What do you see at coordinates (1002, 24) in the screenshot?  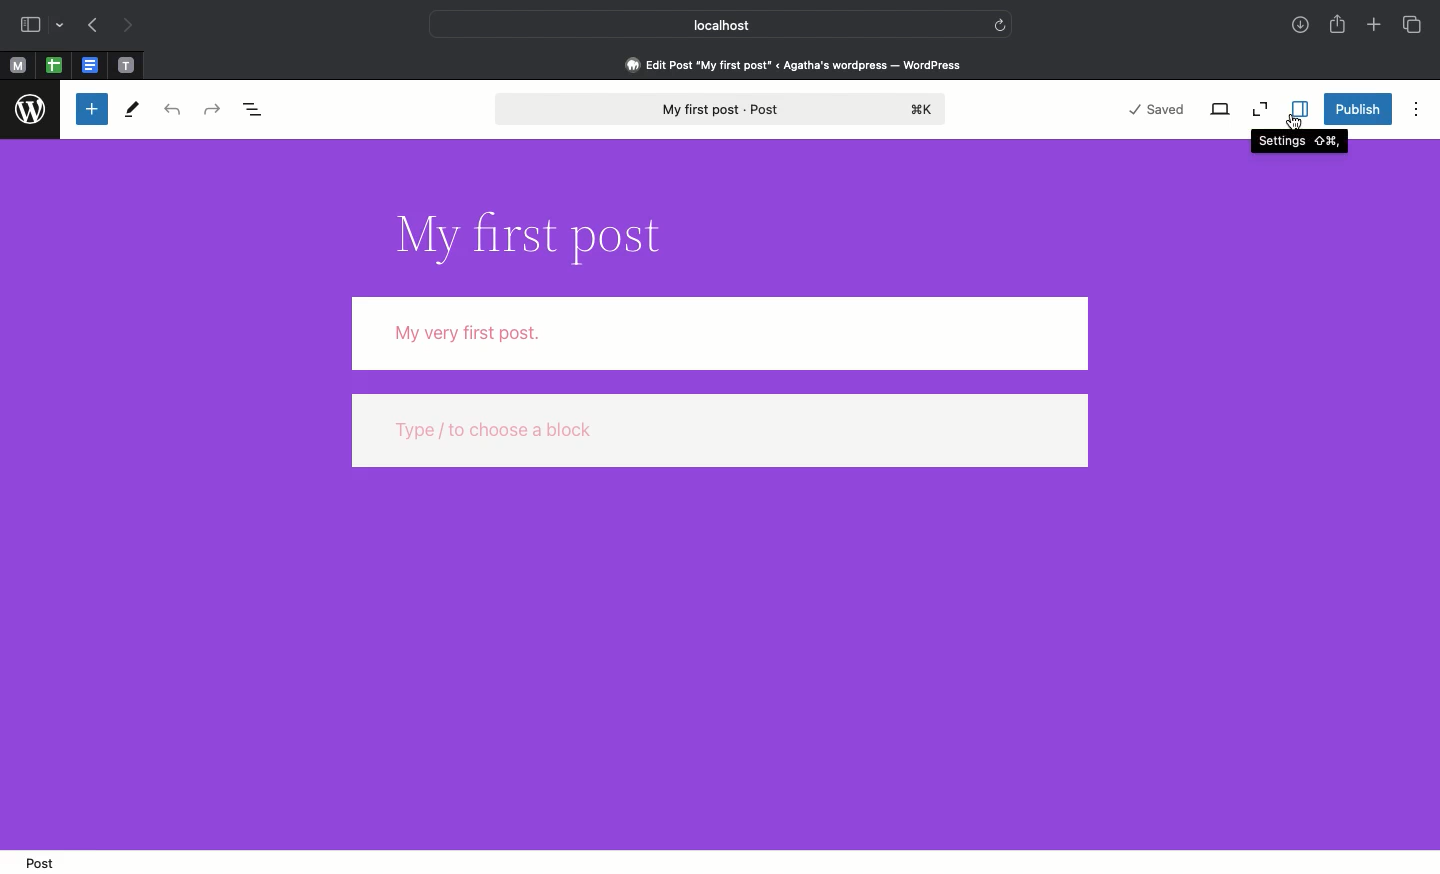 I see `refresh` at bounding box center [1002, 24].